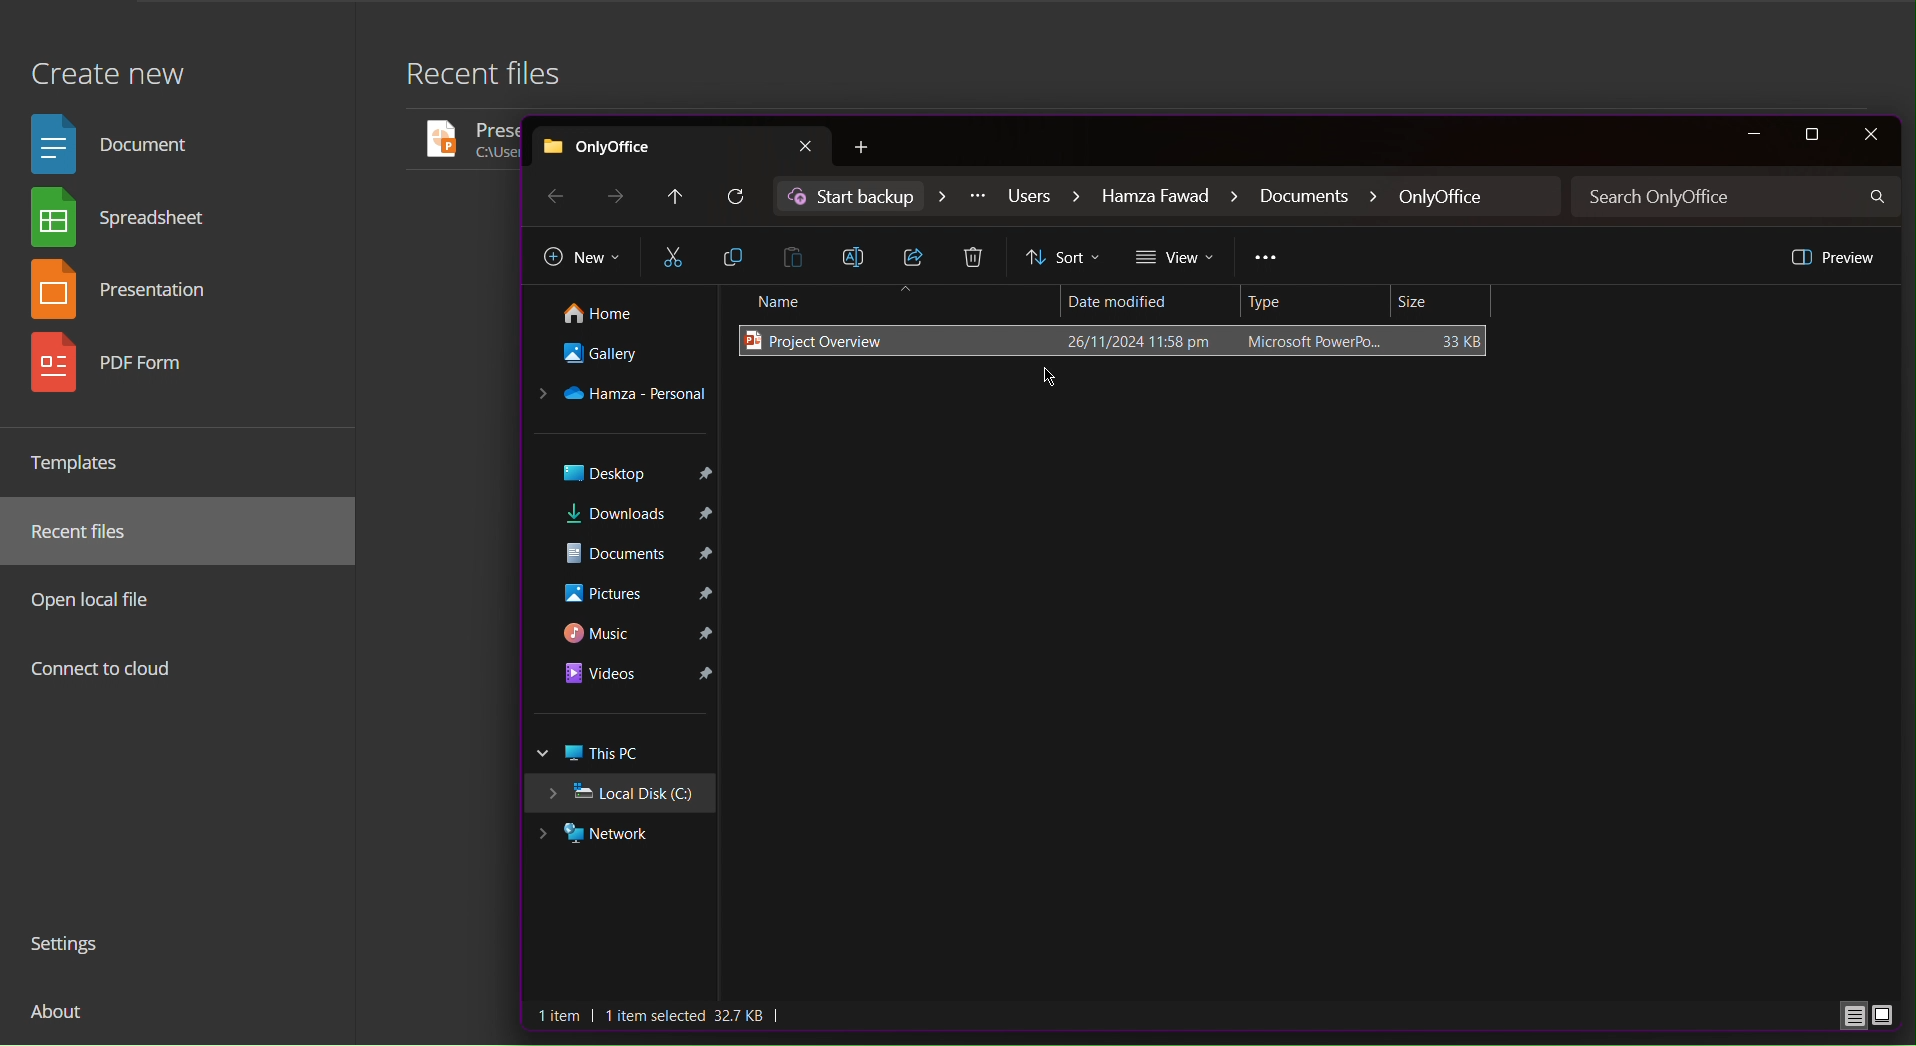  I want to click on Back, so click(553, 195).